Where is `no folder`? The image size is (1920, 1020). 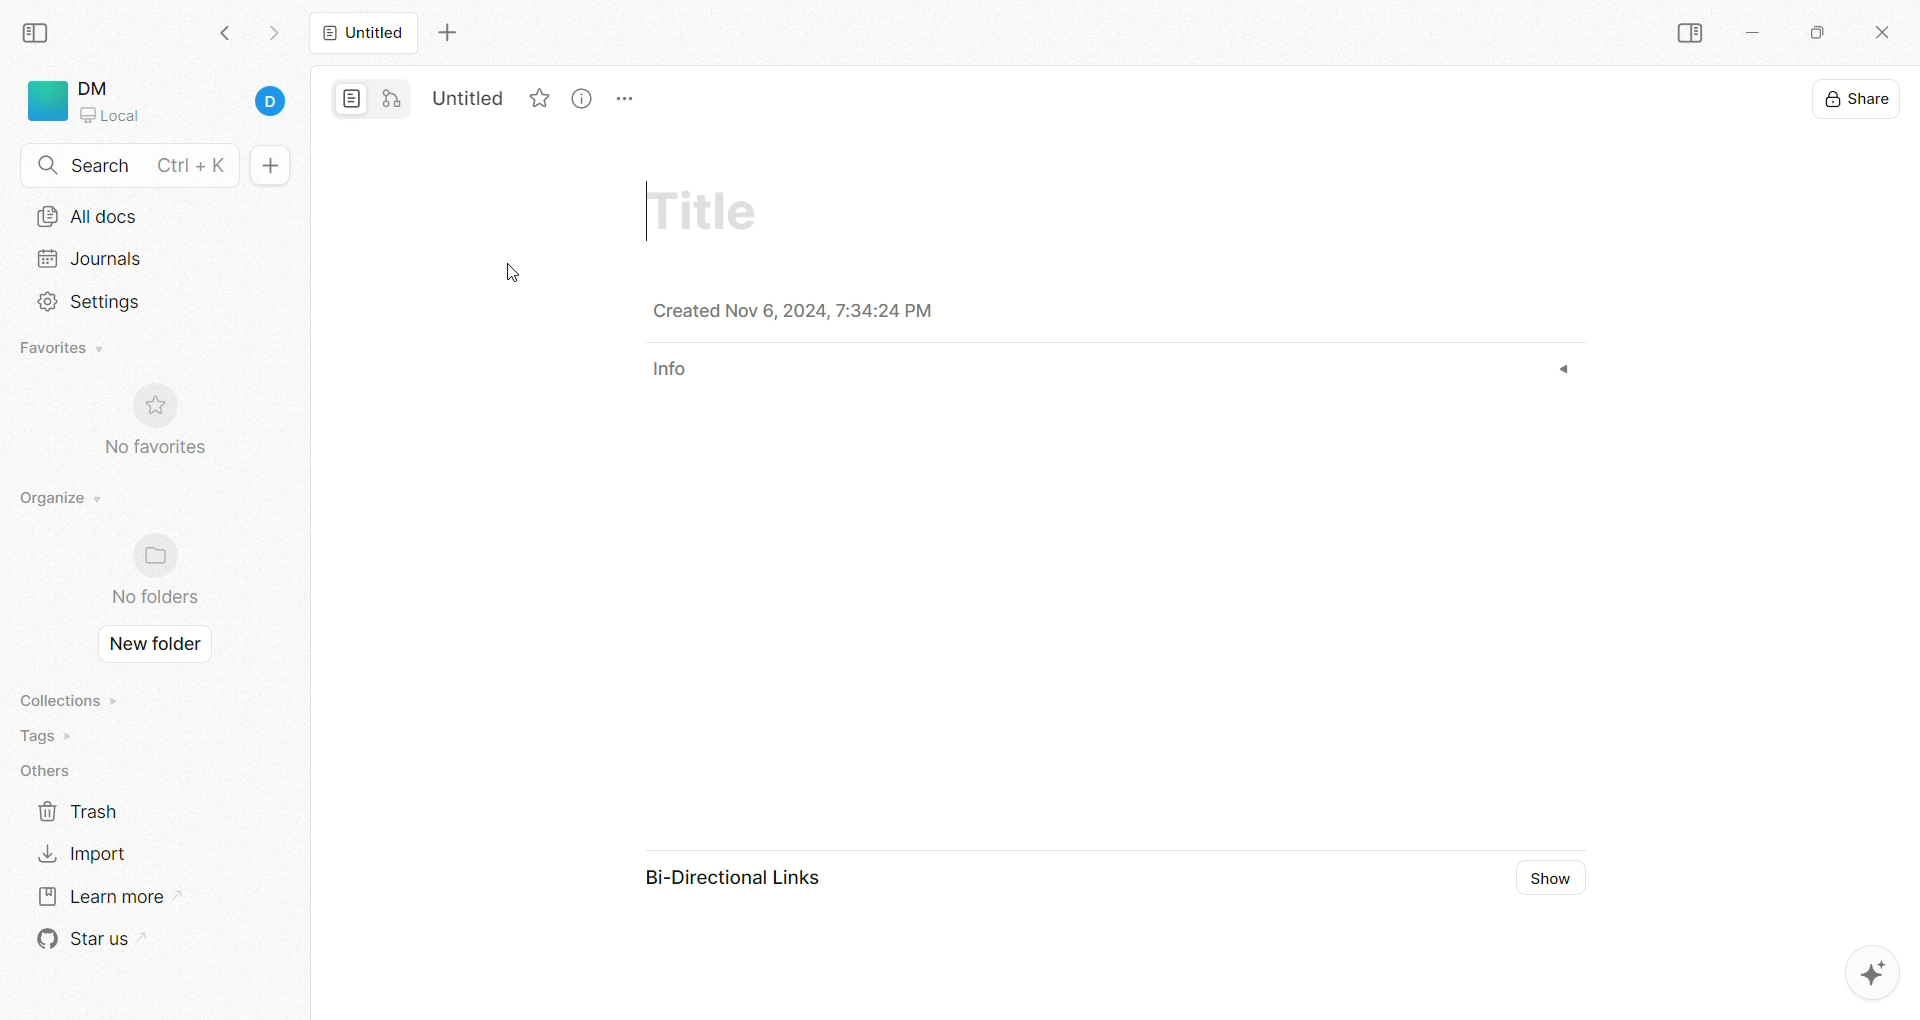
no folder is located at coordinates (146, 572).